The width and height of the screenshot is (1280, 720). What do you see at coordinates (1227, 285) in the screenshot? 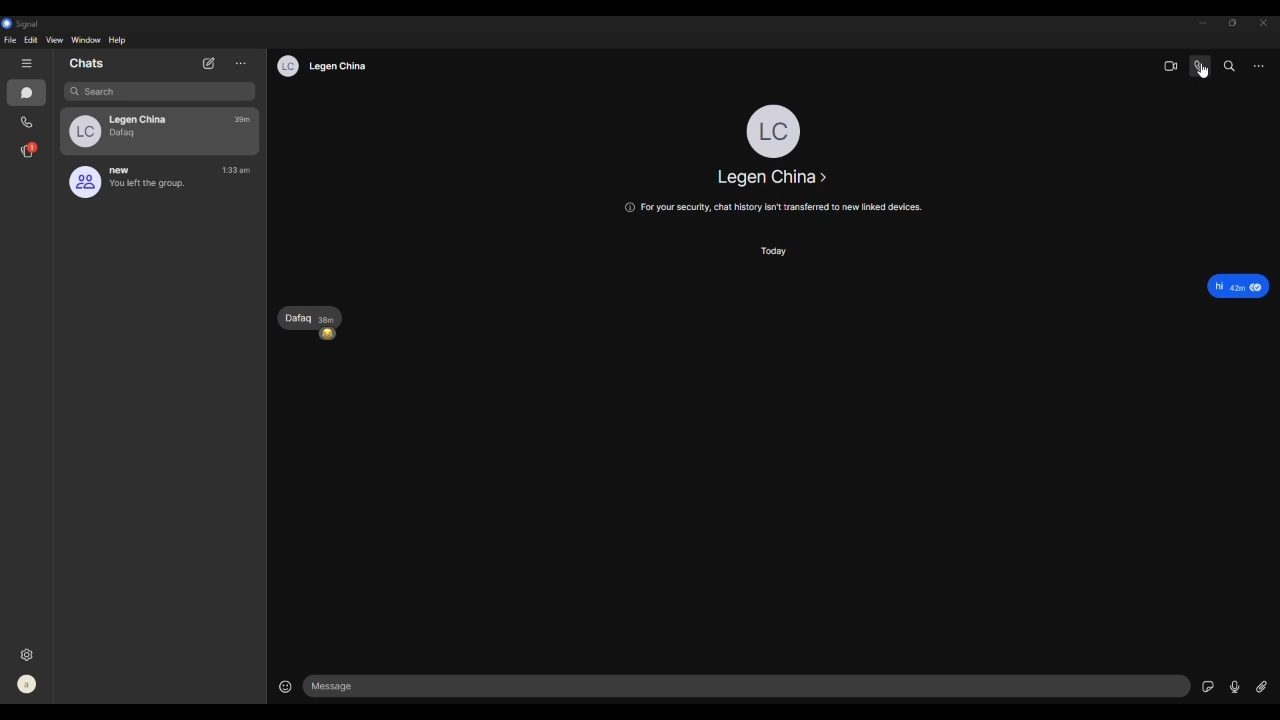
I see `hi 42m` at bounding box center [1227, 285].